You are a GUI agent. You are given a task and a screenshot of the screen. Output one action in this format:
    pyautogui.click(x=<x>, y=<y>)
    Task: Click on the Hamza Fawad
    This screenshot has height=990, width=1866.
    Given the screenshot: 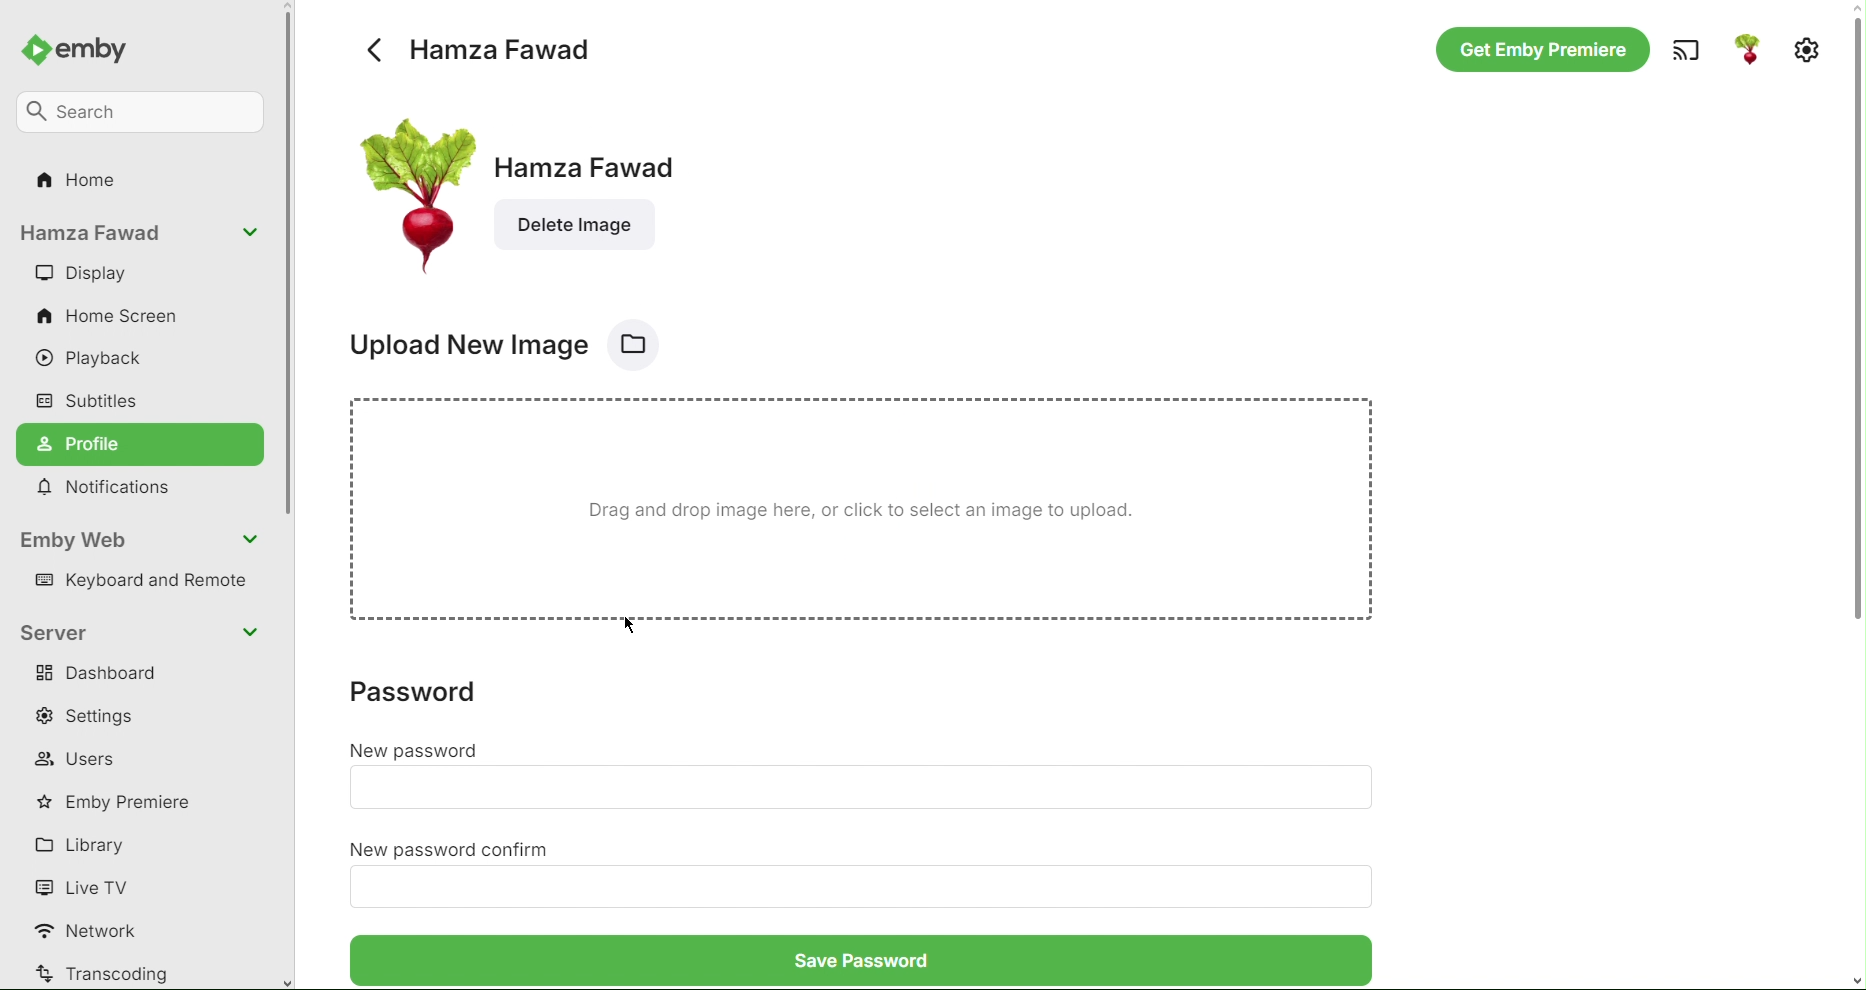 What is the action you would take?
    pyautogui.click(x=601, y=190)
    